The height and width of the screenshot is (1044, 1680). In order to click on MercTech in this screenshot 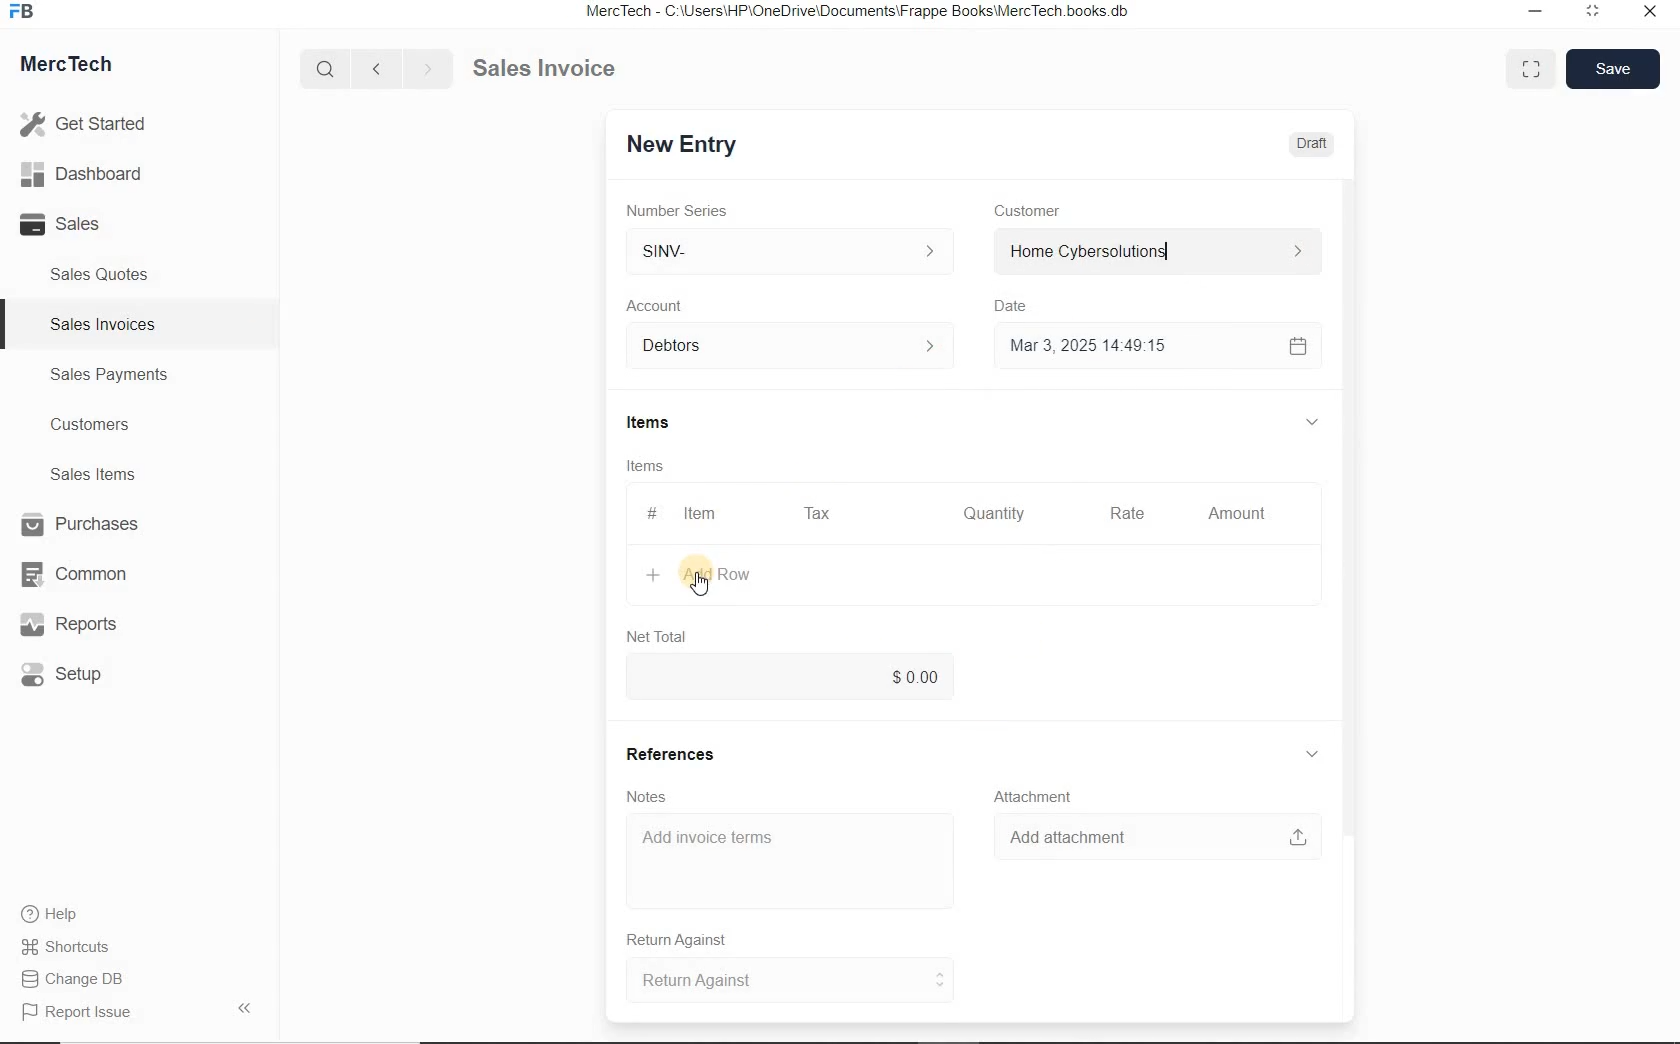, I will do `click(76, 68)`.